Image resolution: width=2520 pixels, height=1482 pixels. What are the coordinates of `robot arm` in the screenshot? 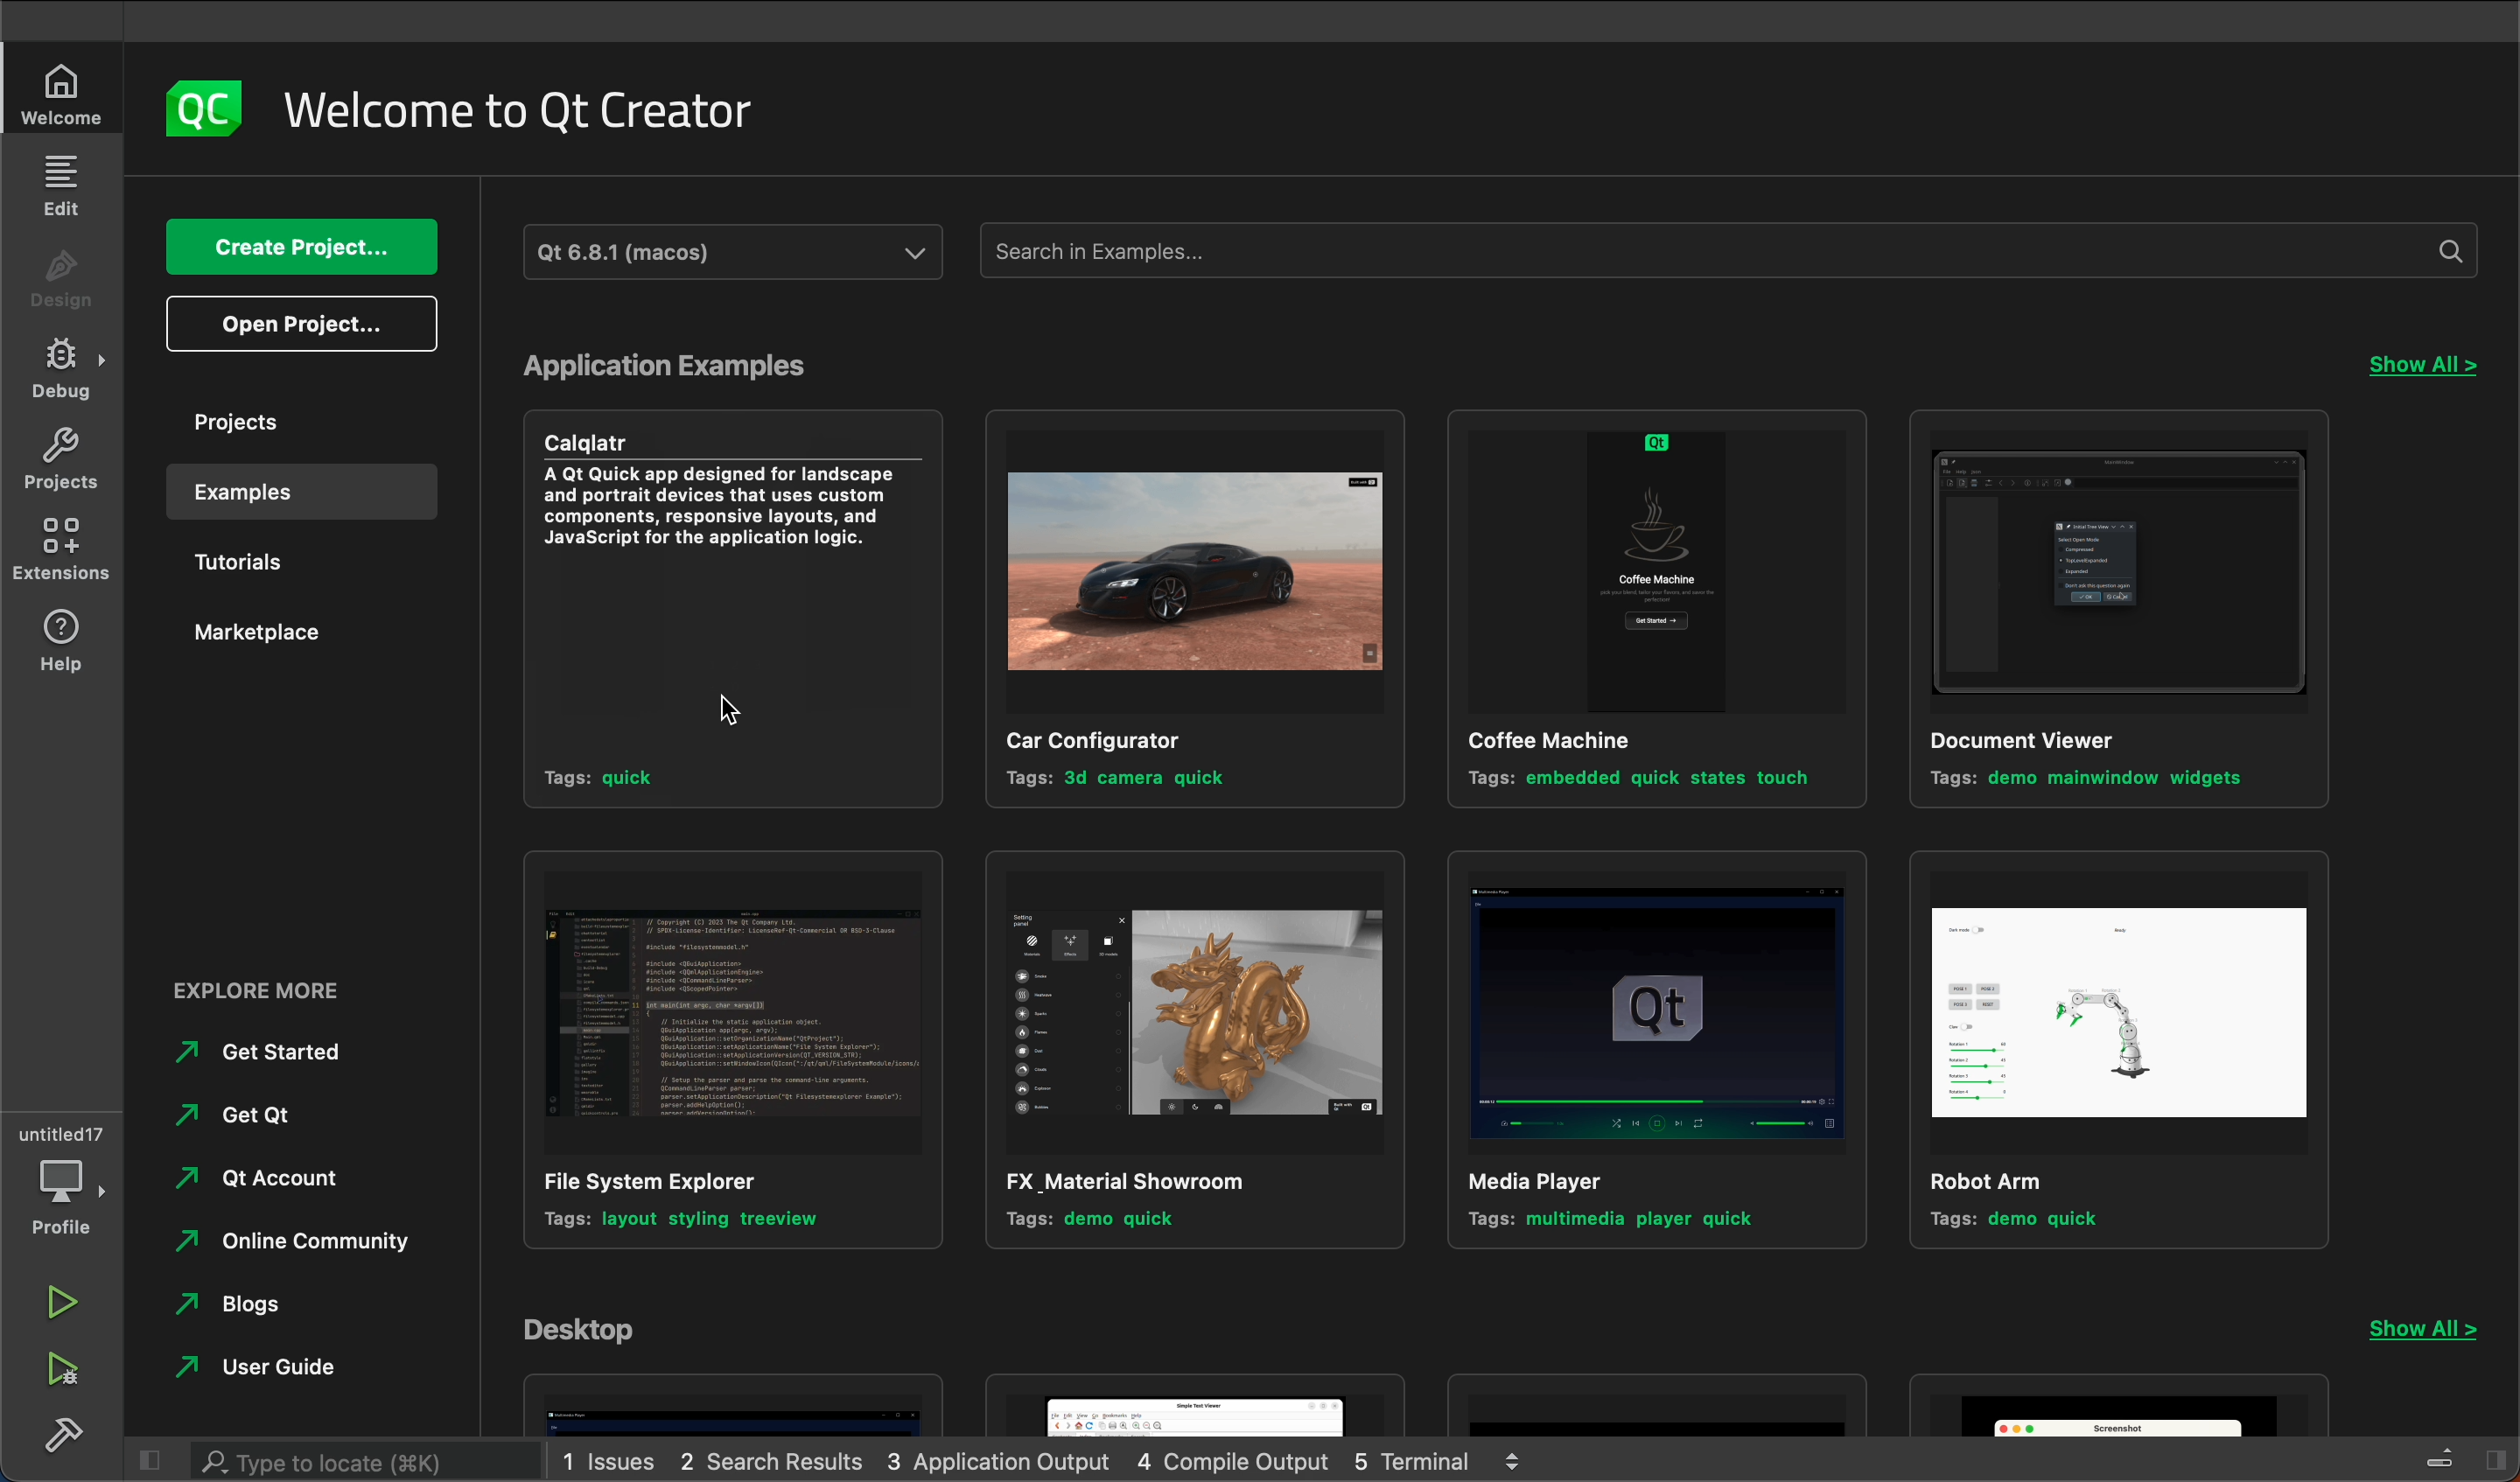 It's located at (2123, 1049).